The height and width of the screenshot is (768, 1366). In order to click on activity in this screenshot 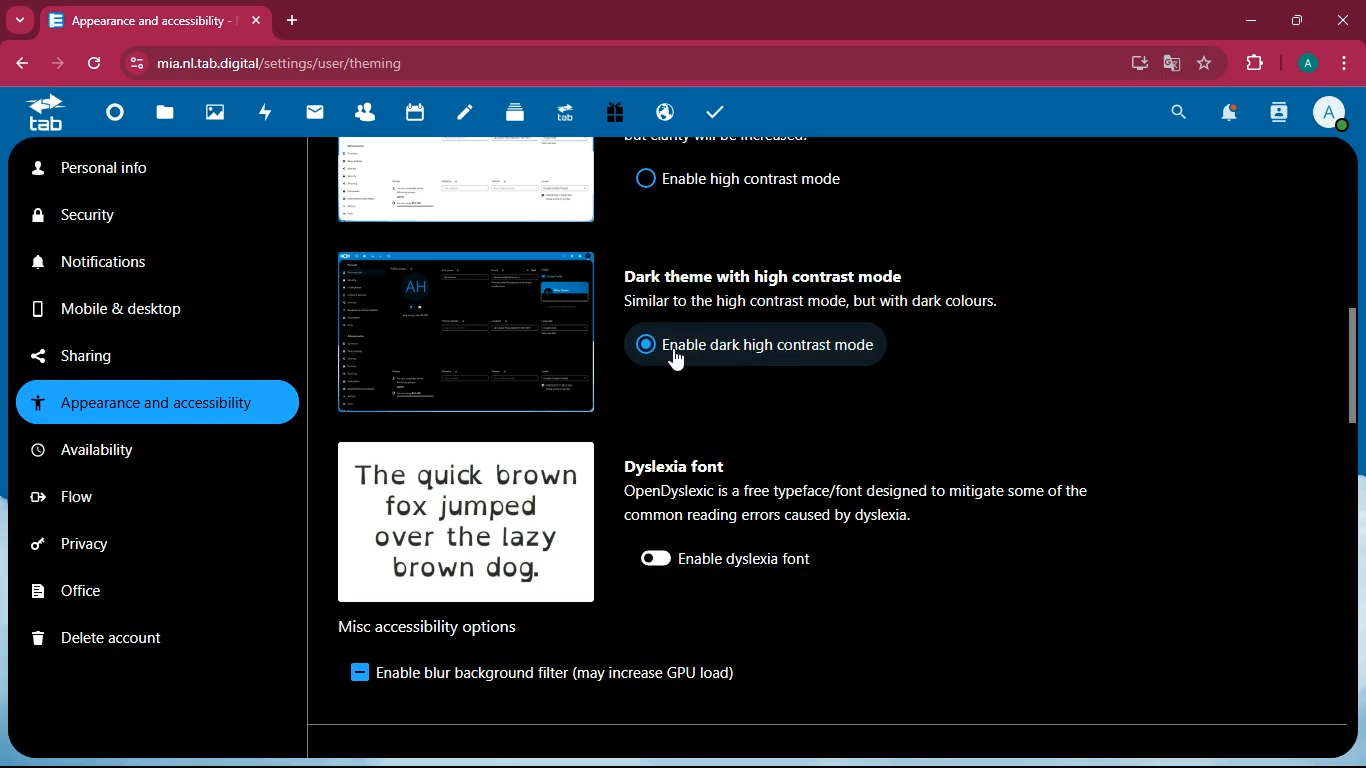, I will do `click(270, 114)`.